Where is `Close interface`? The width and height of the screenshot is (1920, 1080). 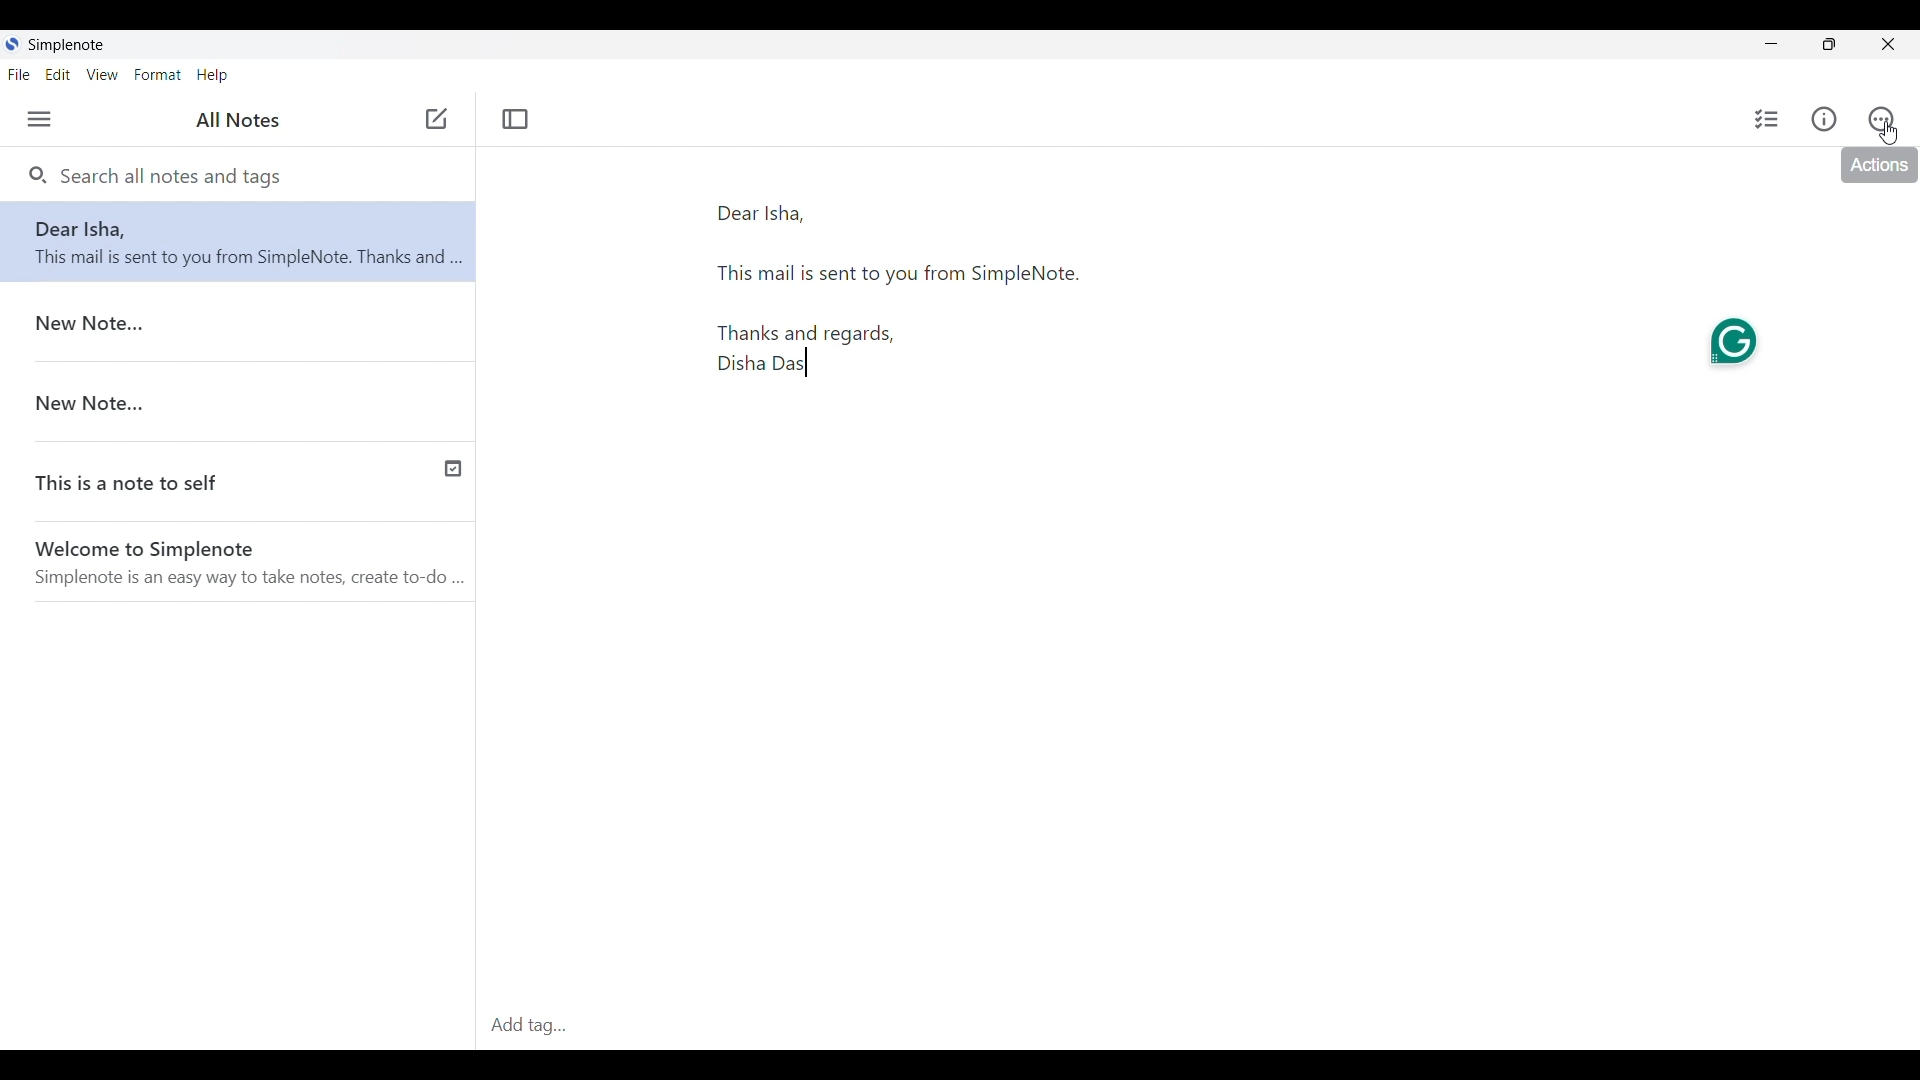
Close interface is located at coordinates (1887, 44).